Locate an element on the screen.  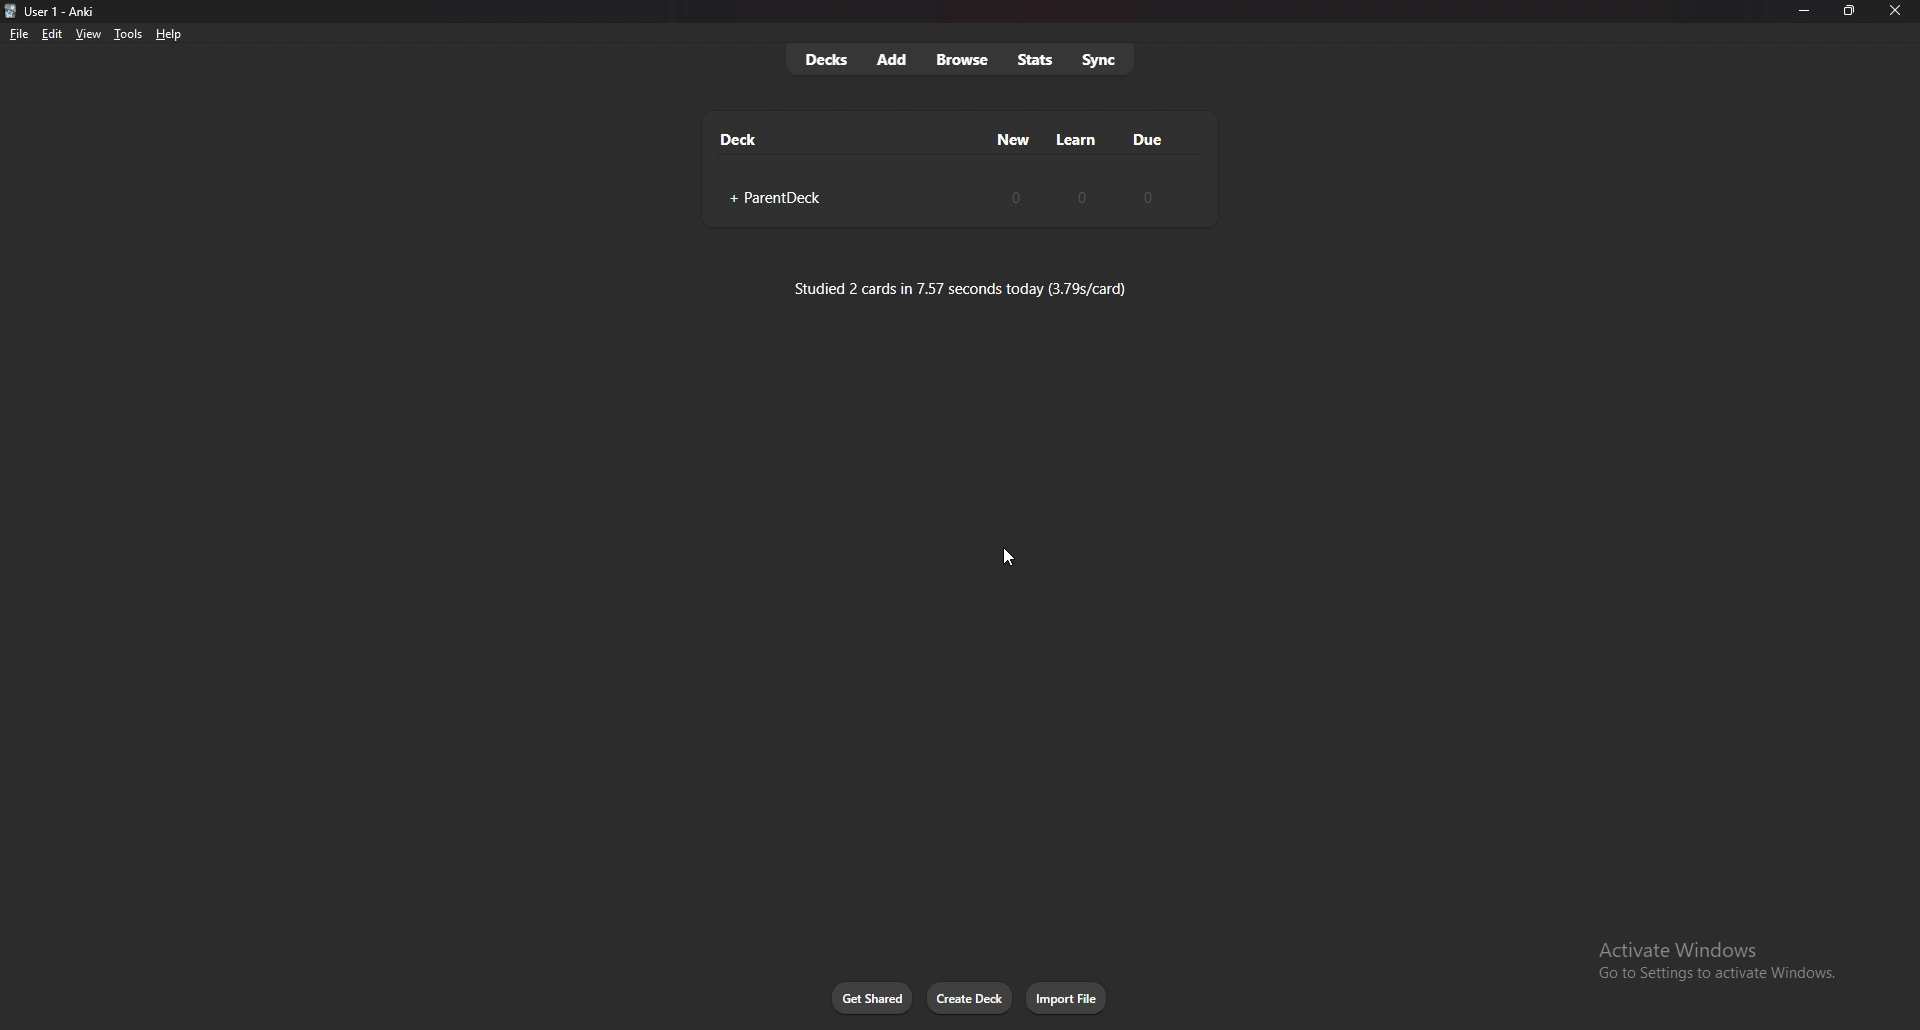
edit is located at coordinates (50, 35).